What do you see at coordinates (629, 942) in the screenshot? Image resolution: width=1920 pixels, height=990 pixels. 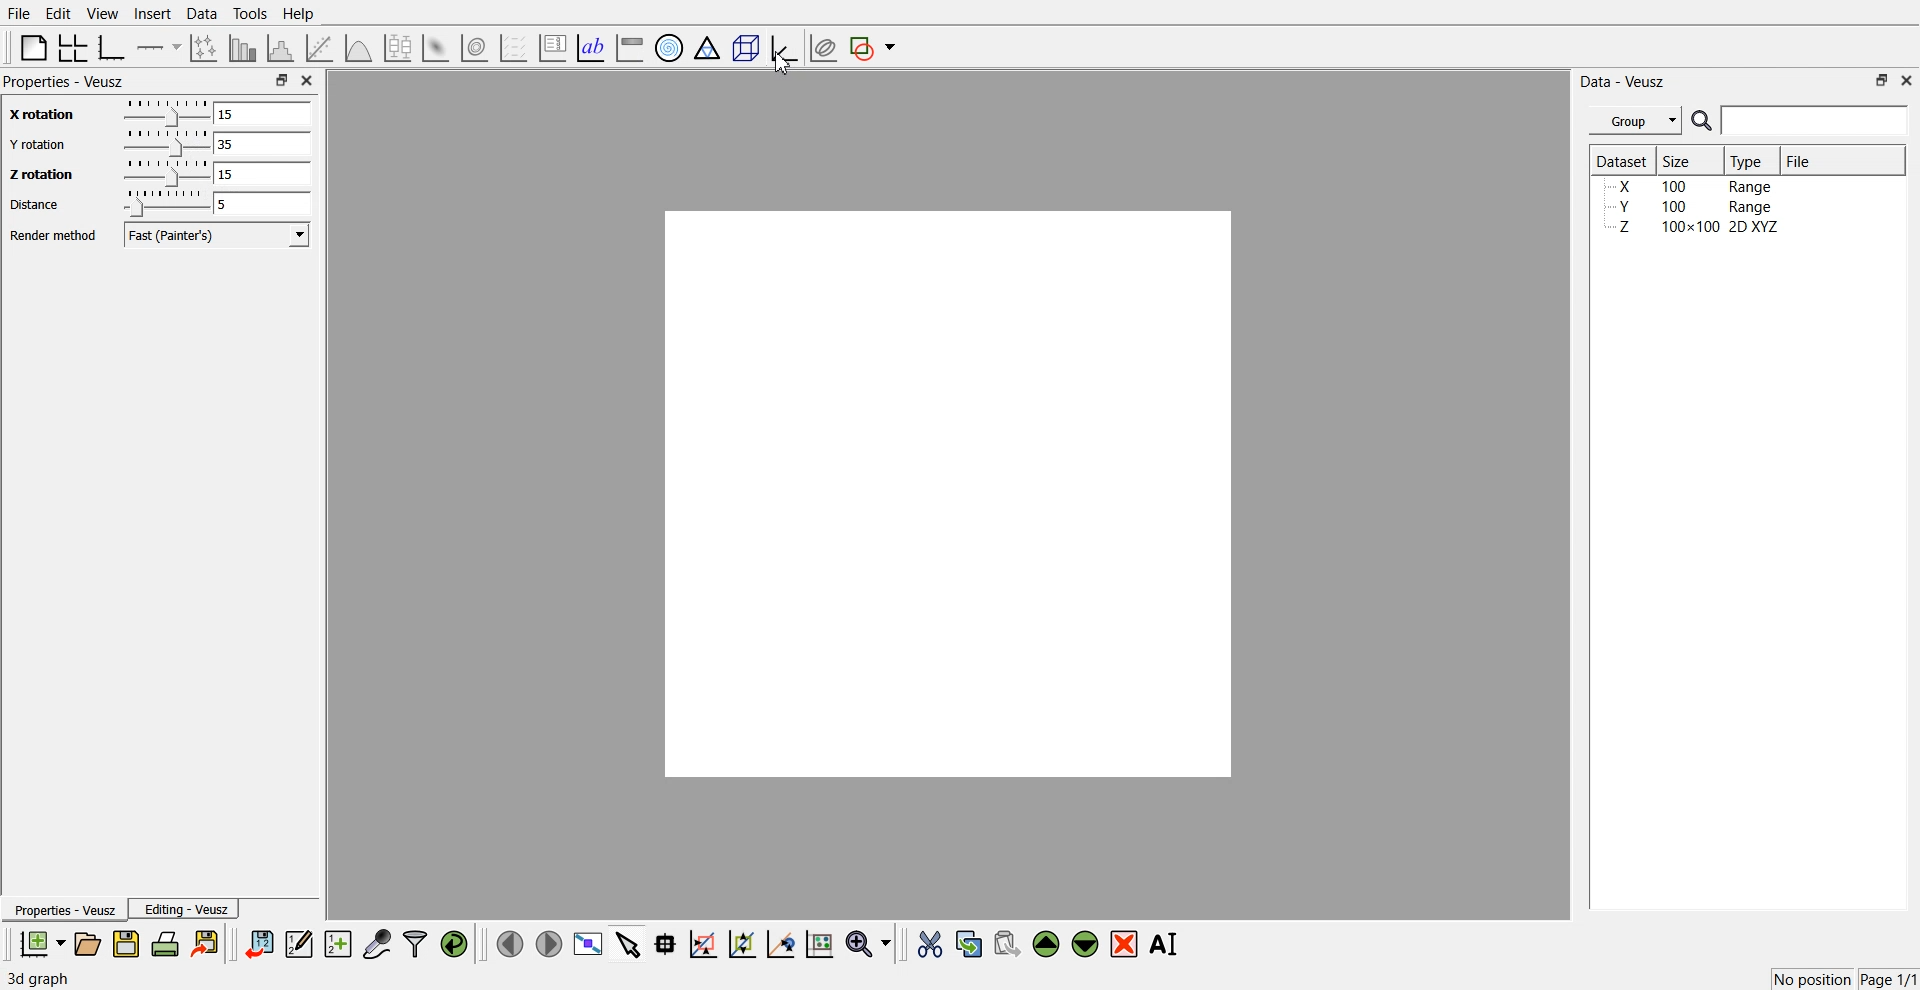 I see `Select items from graph or scroll` at bounding box center [629, 942].